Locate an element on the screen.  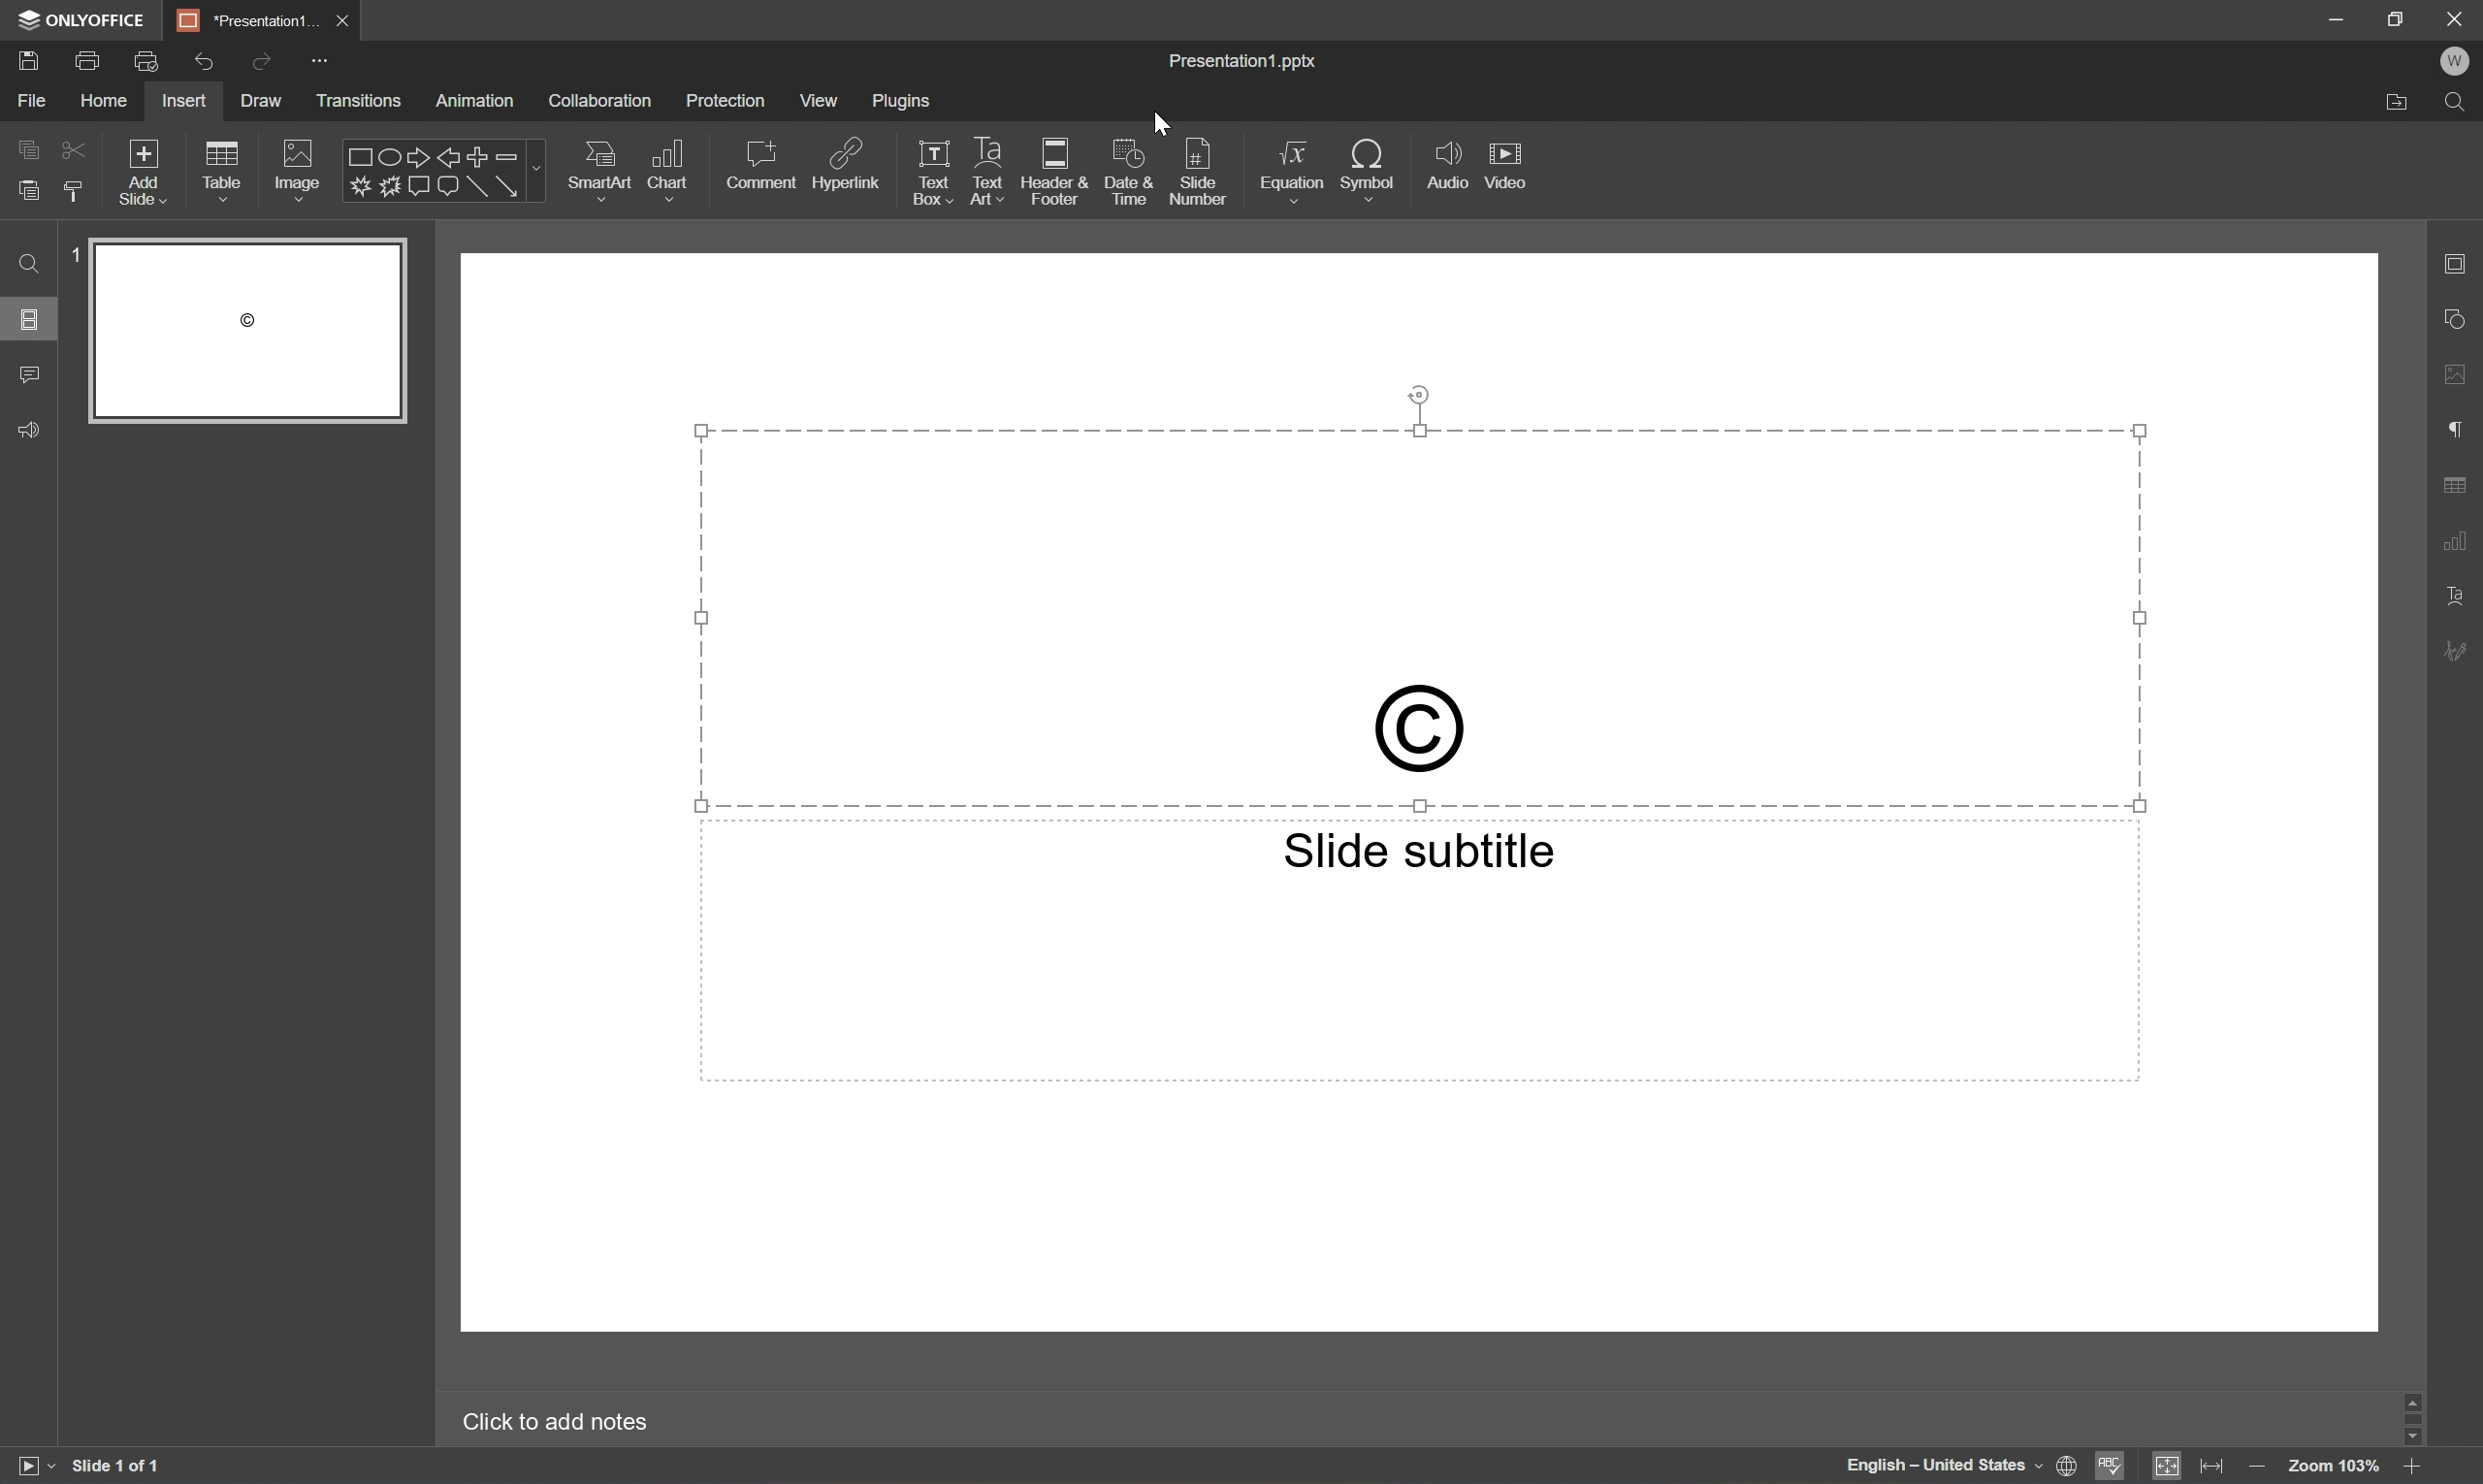
Zoom out is located at coordinates (2255, 1471).